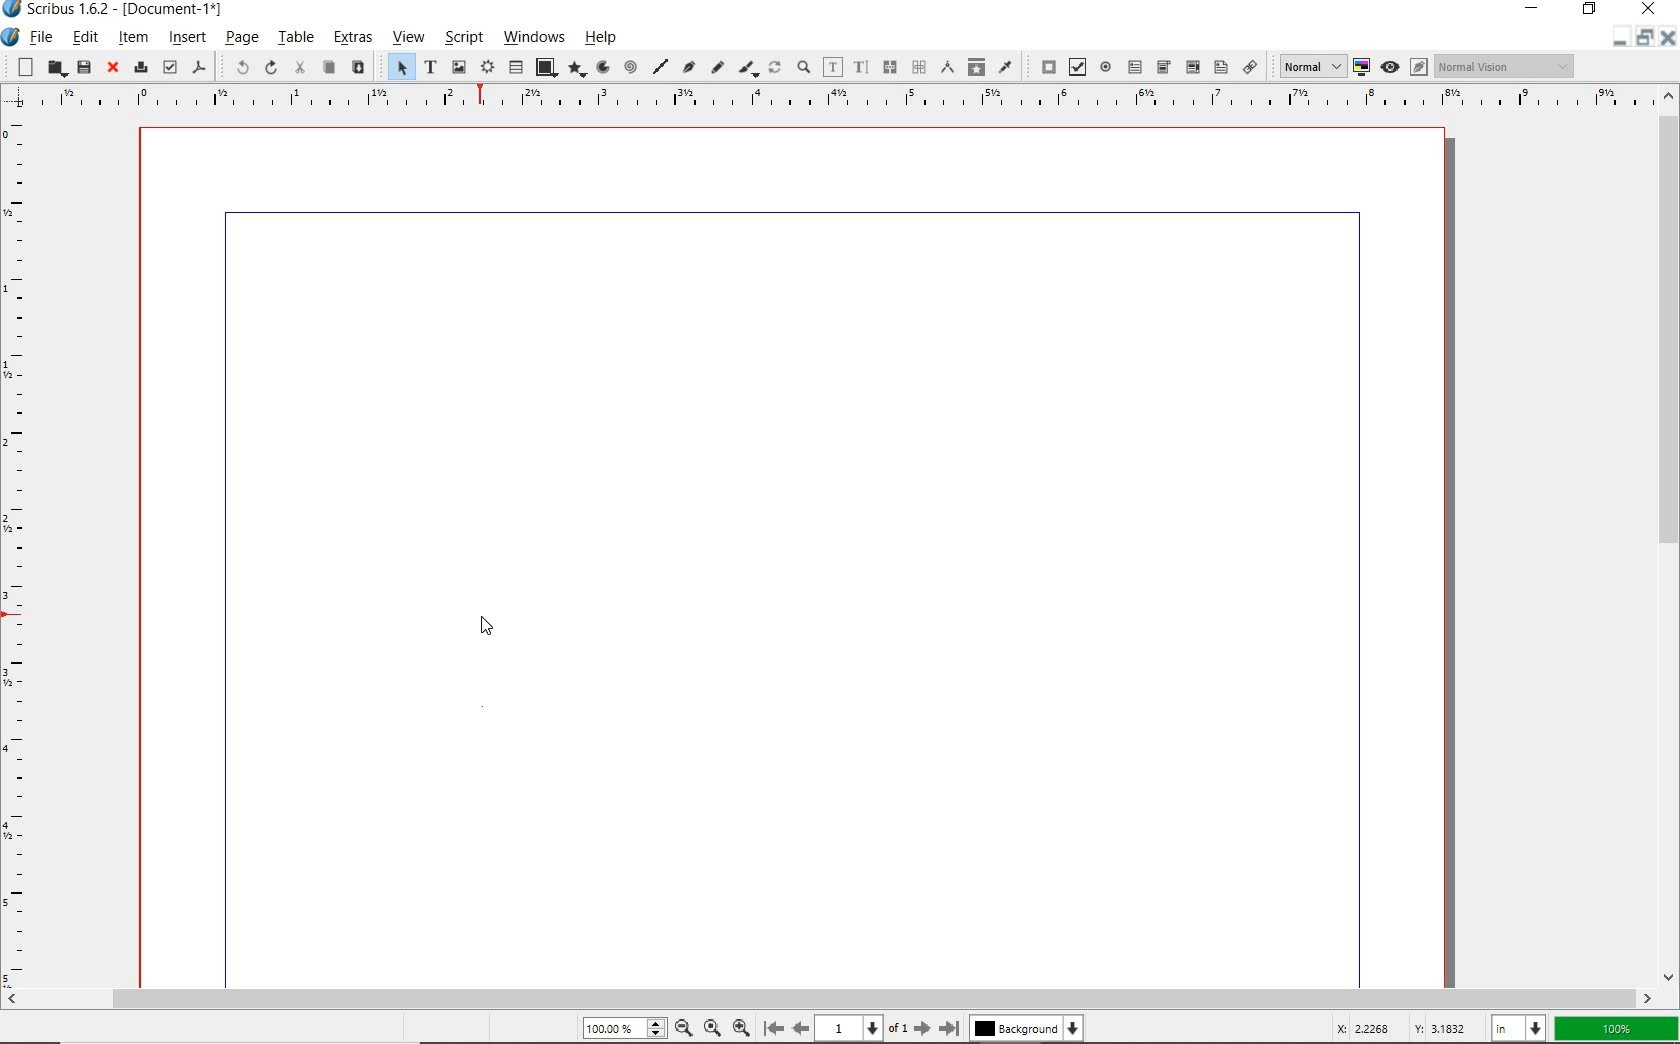  What do you see at coordinates (535, 38) in the screenshot?
I see `windows` at bounding box center [535, 38].